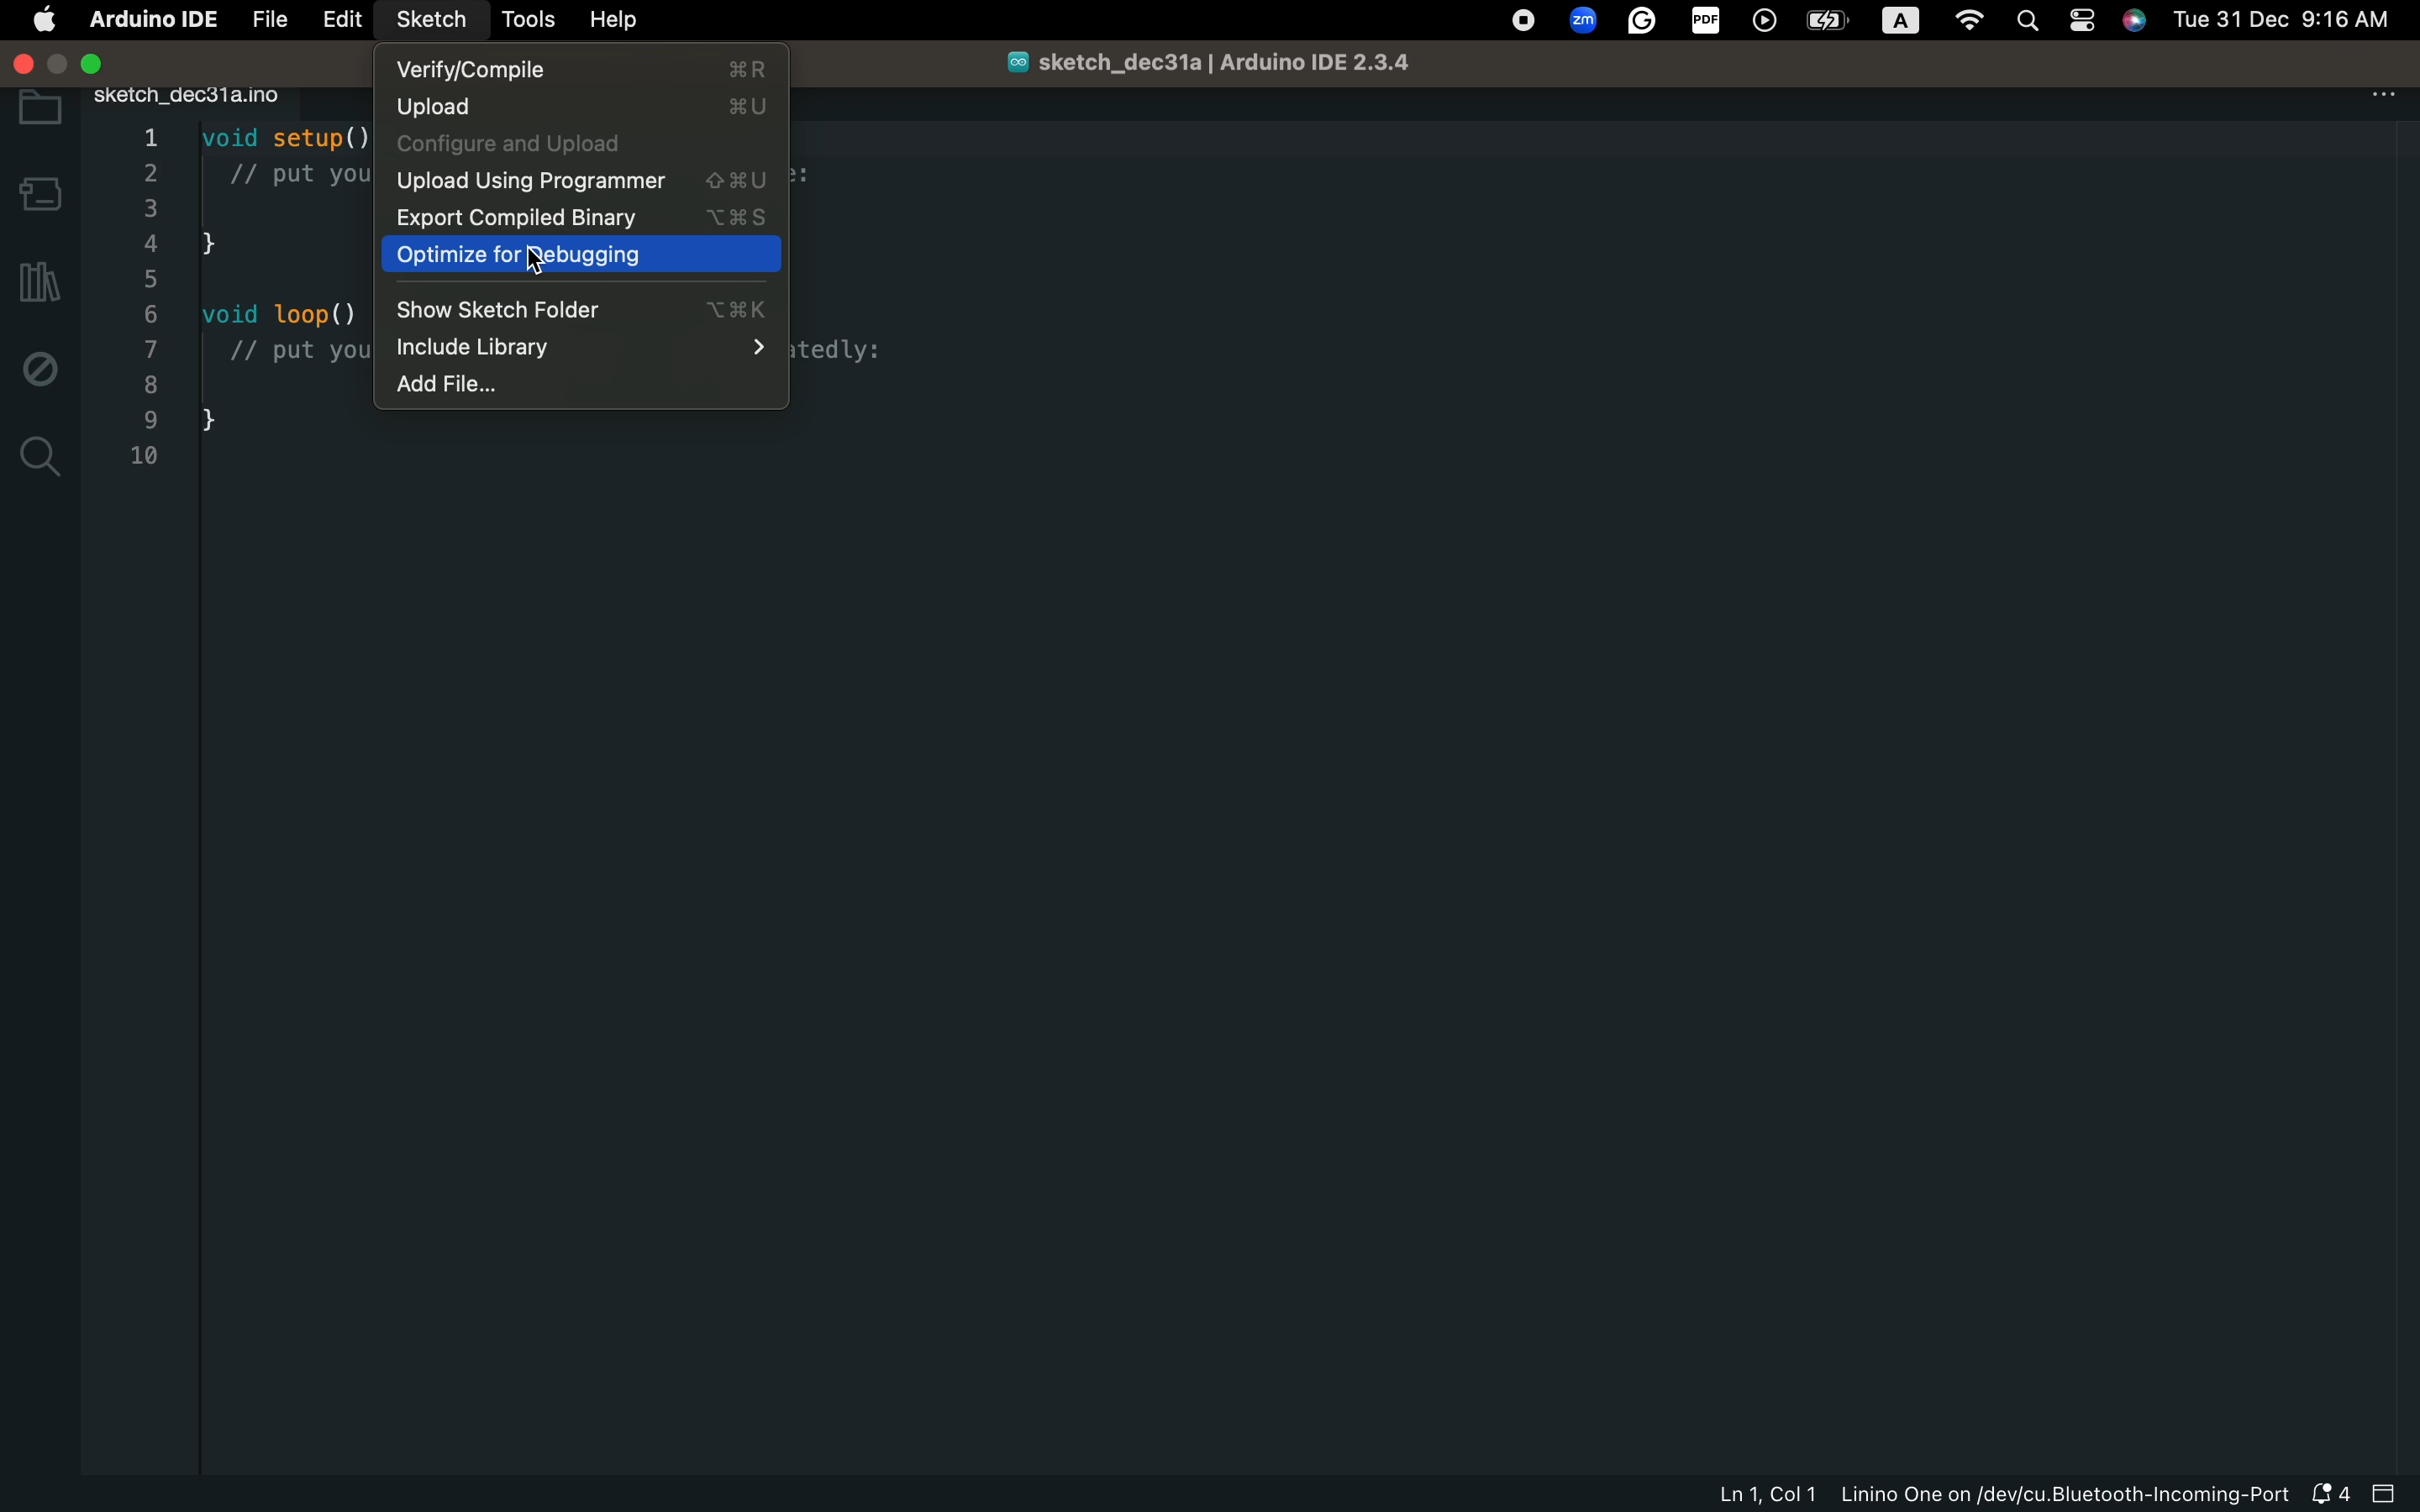 The image size is (2420, 1512). I want to click on export compiled binary, so click(580, 218).